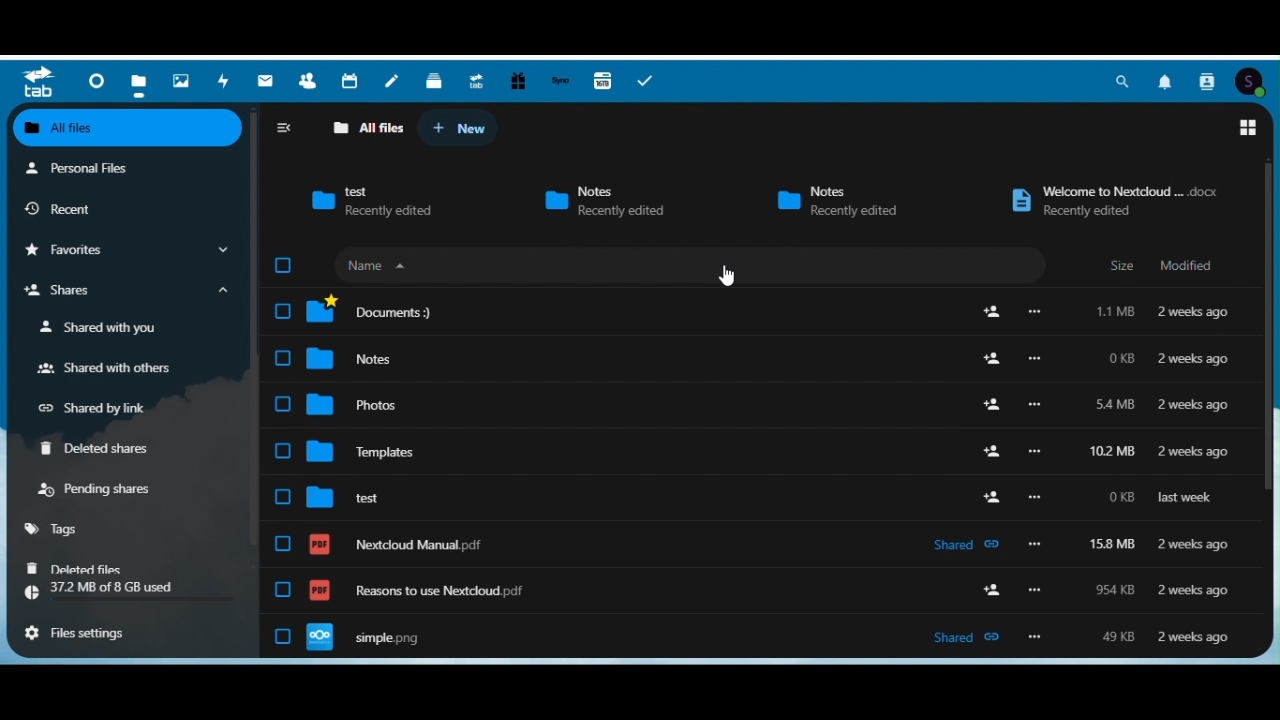 This screenshot has height=720, width=1280. Describe the element at coordinates (365, 202) in the screenshot. I see `test recently added` at that location.